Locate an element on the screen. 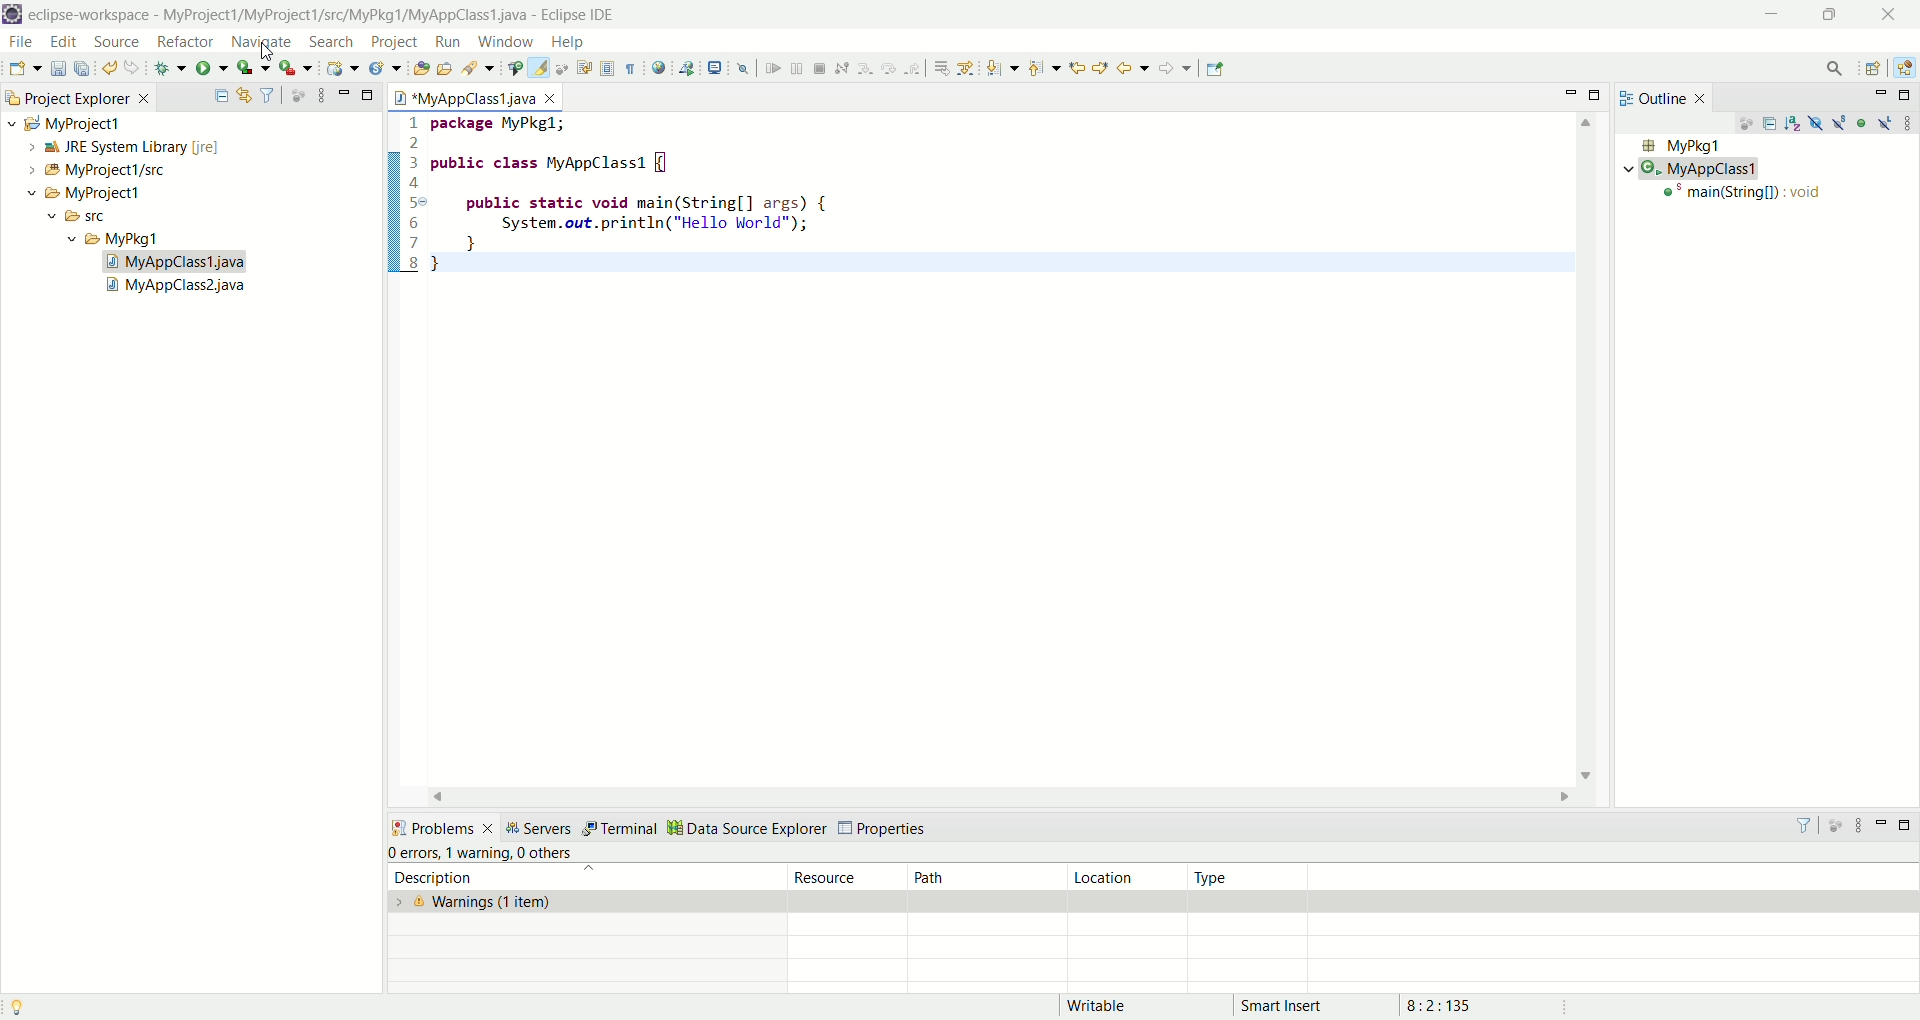 Image resolution: width=1920 pixels, height=1020 pixels. view menu is located at coordinates (320, 94).